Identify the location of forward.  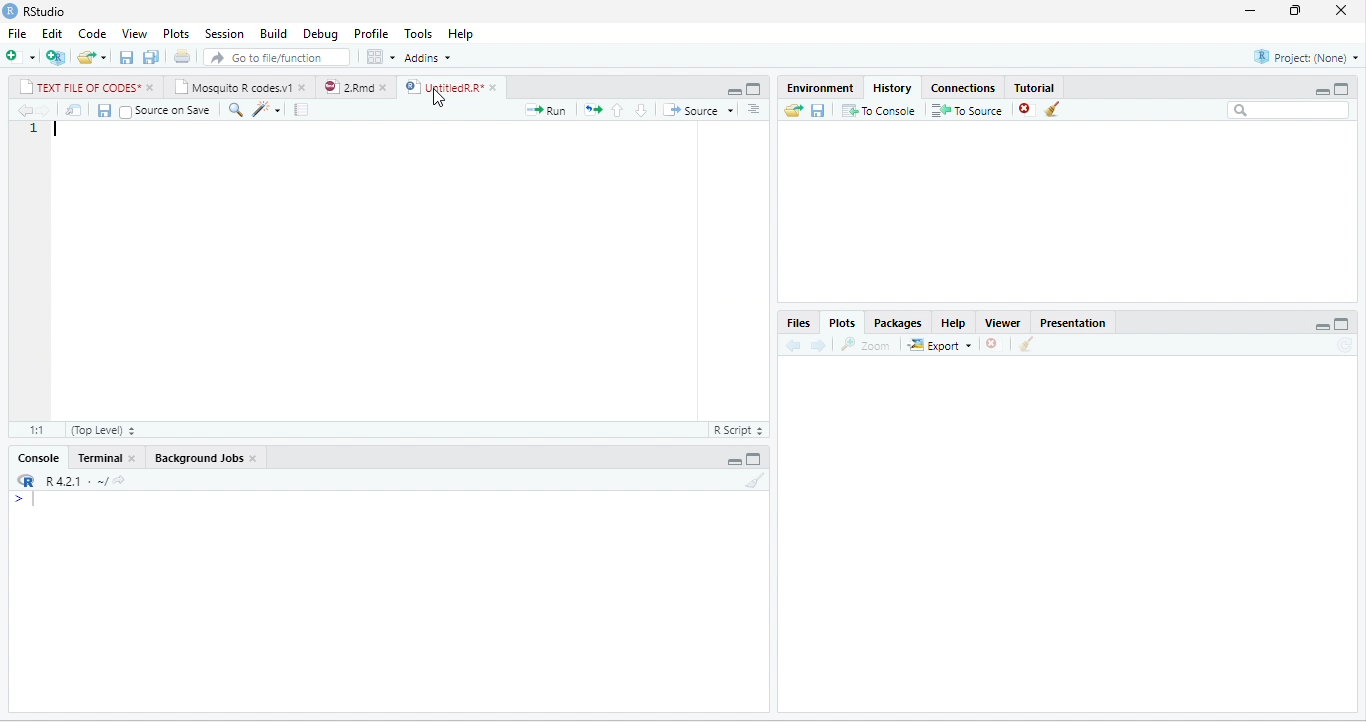
(819, 345).